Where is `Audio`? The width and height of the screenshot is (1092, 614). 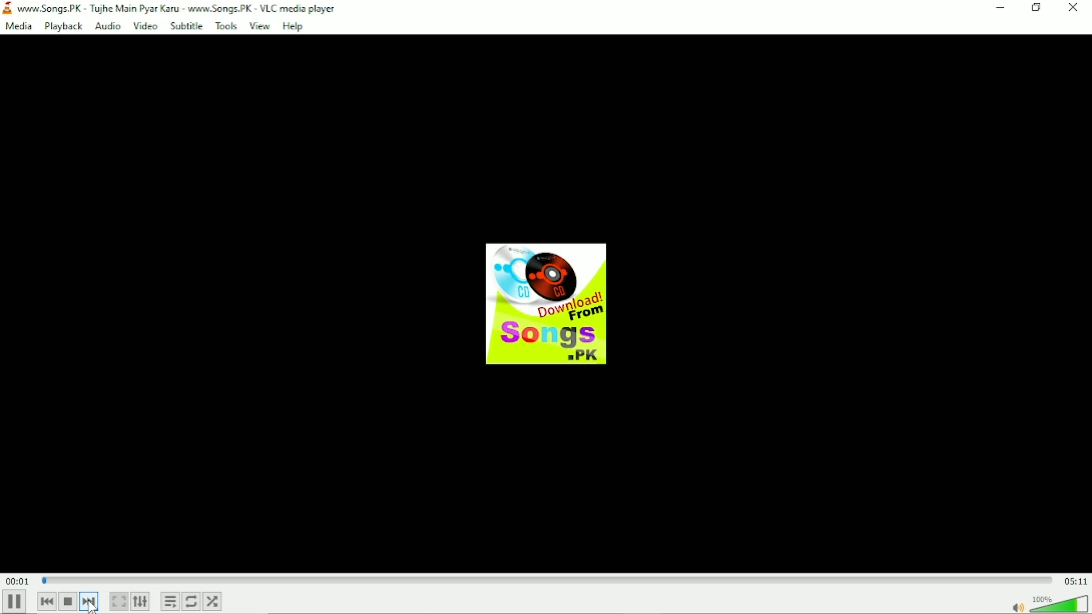
Audio is located at coordinates (106, 26).